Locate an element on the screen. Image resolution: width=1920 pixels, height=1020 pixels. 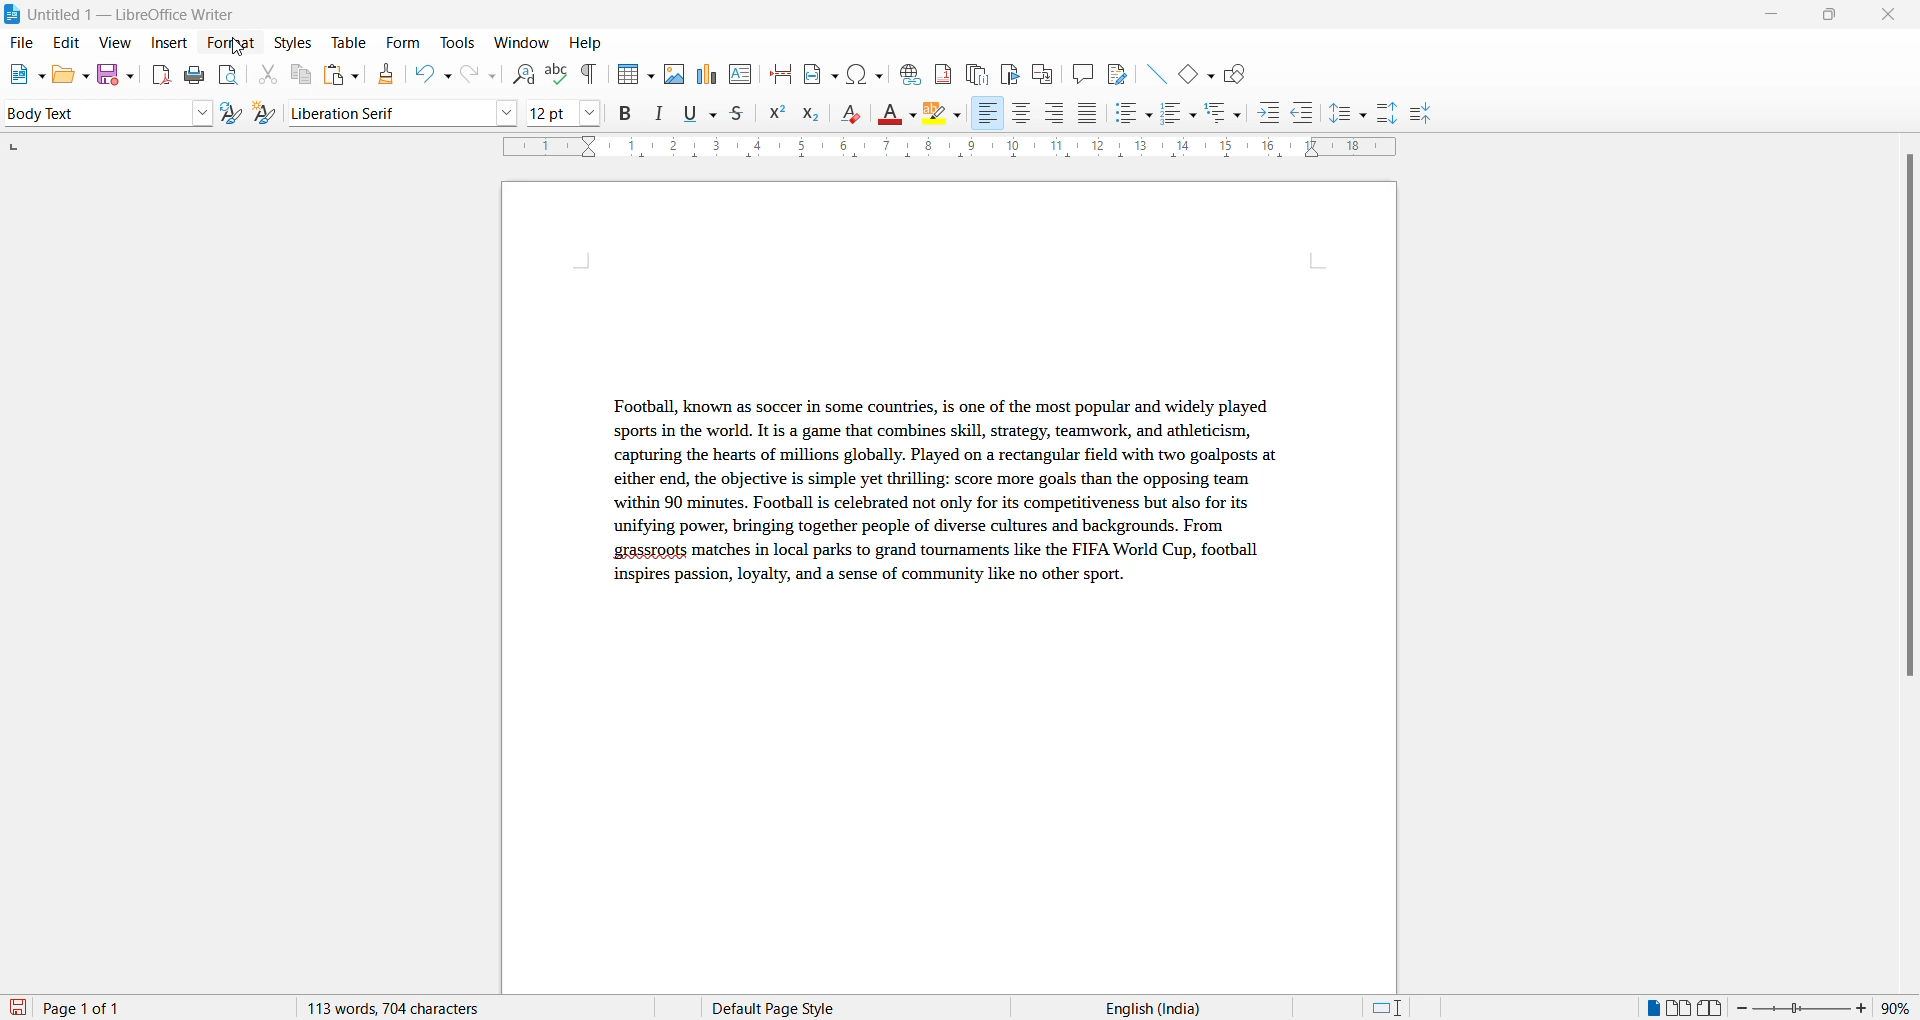
create new style from selection is located at coordinates (269, 115).